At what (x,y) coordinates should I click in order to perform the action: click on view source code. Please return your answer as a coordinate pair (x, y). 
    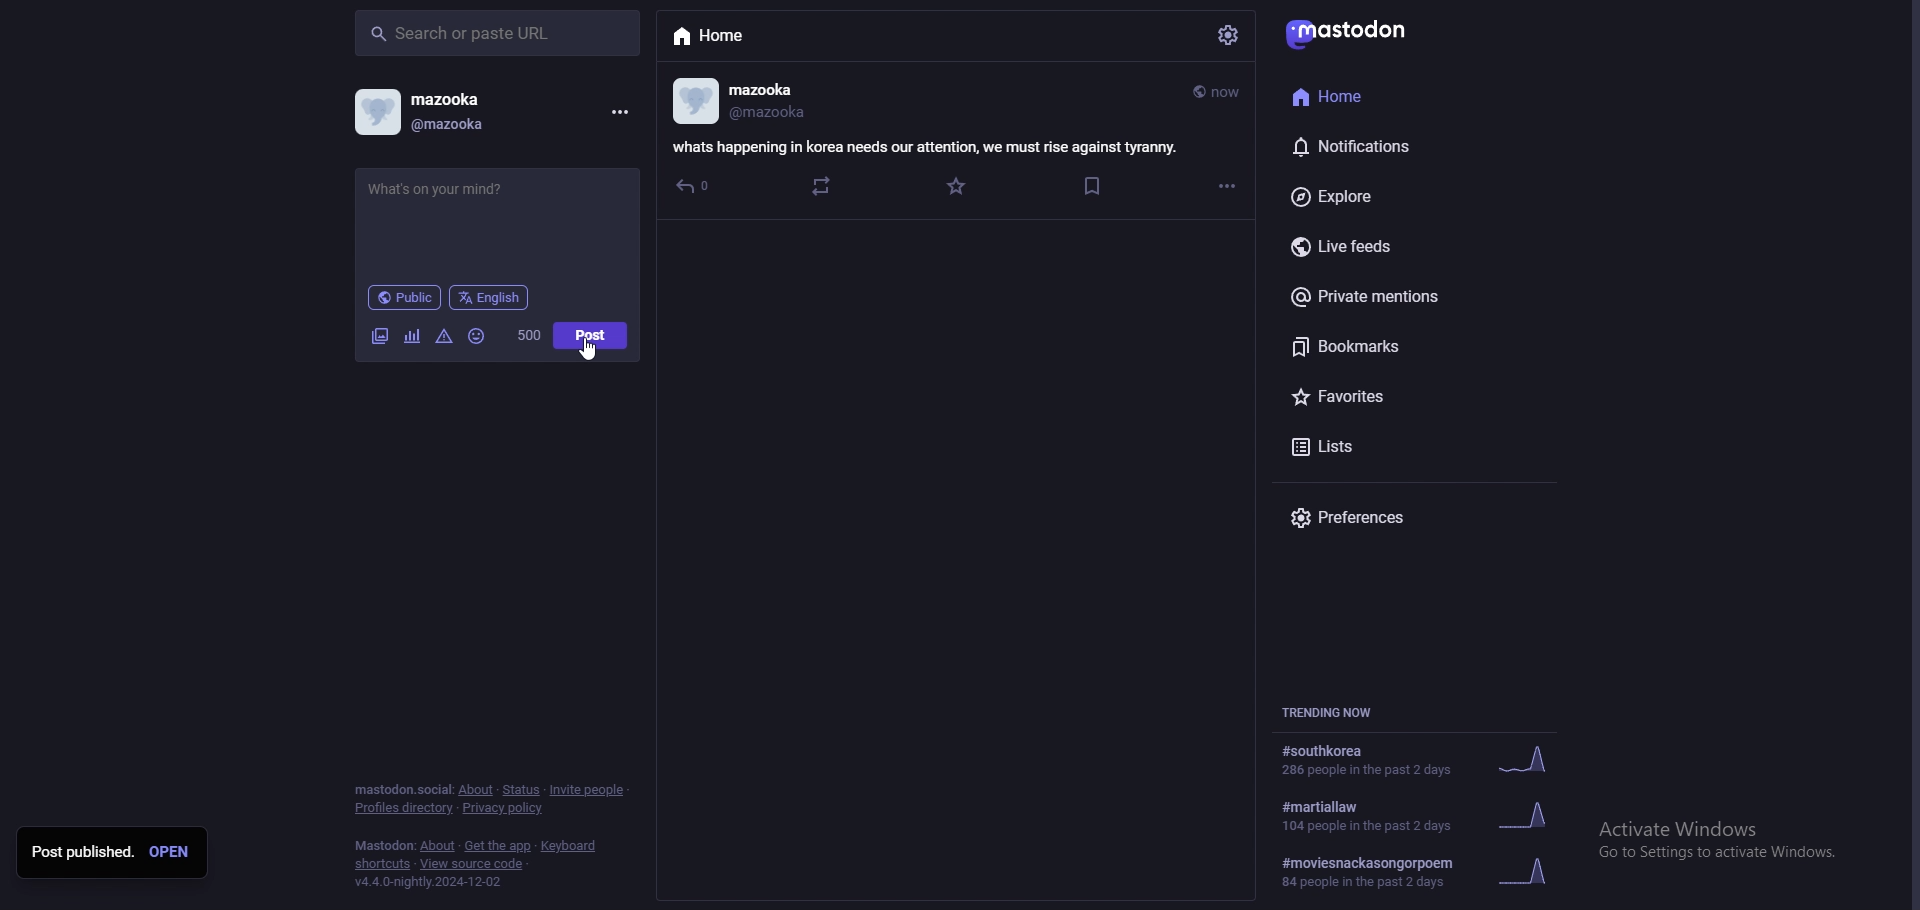
    Looking at the image, I should click on (475, 864).